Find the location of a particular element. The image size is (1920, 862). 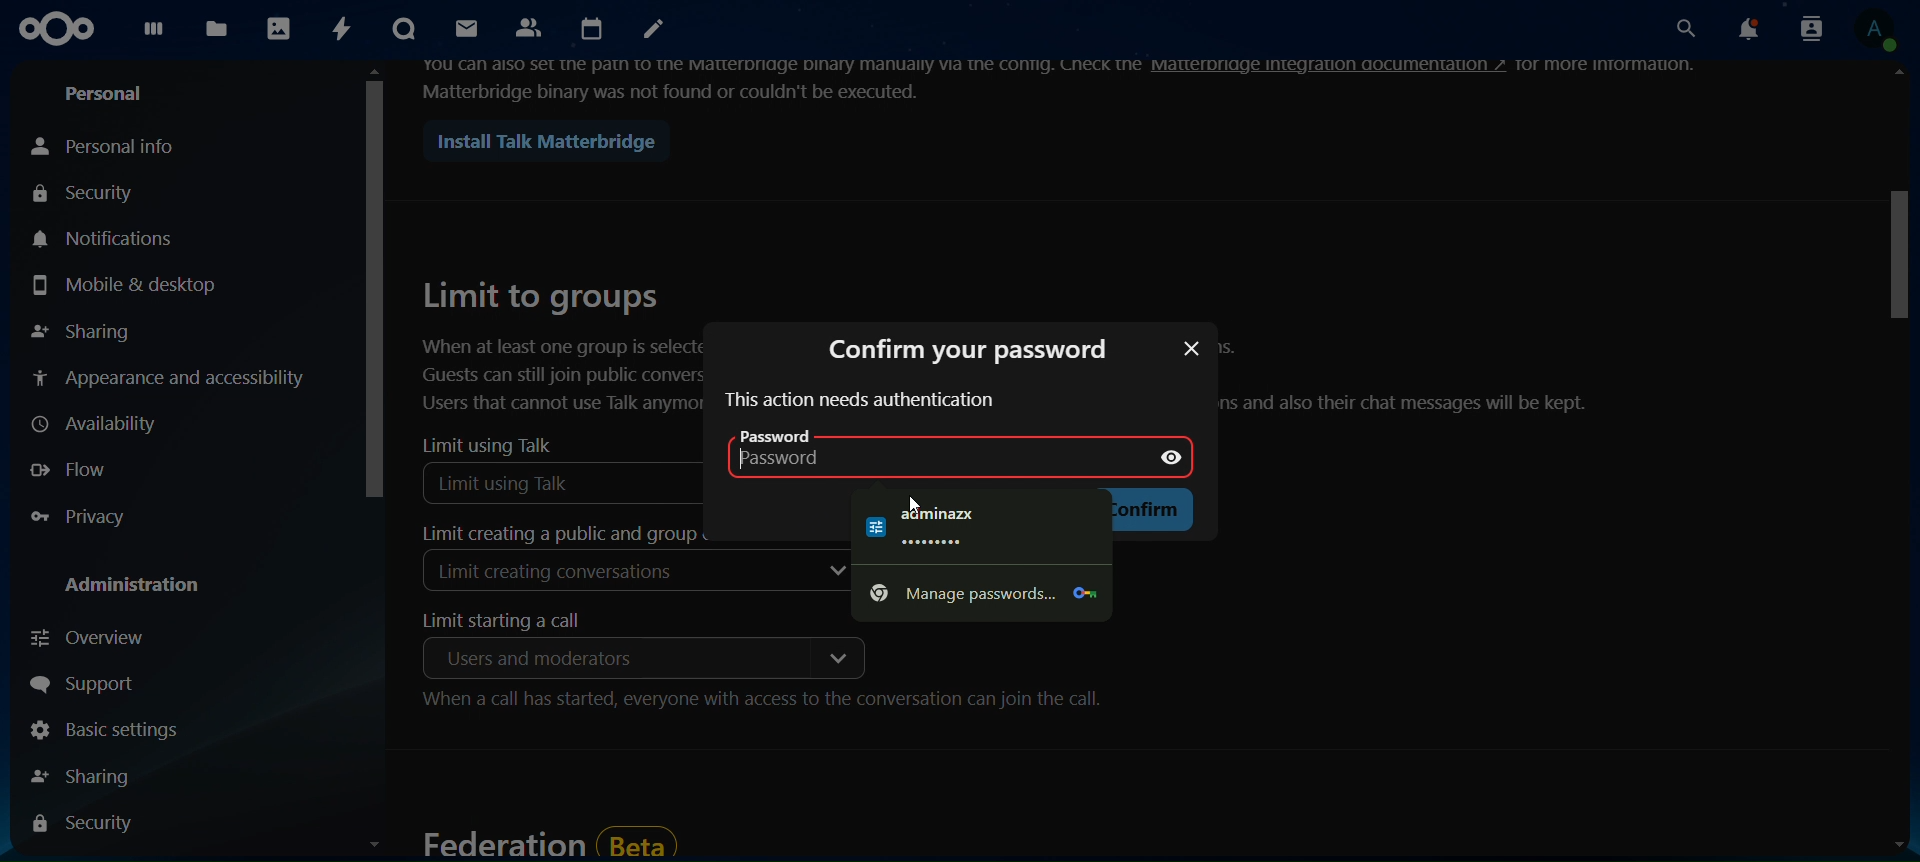

limit to groups is located at coordinates (560, 345).